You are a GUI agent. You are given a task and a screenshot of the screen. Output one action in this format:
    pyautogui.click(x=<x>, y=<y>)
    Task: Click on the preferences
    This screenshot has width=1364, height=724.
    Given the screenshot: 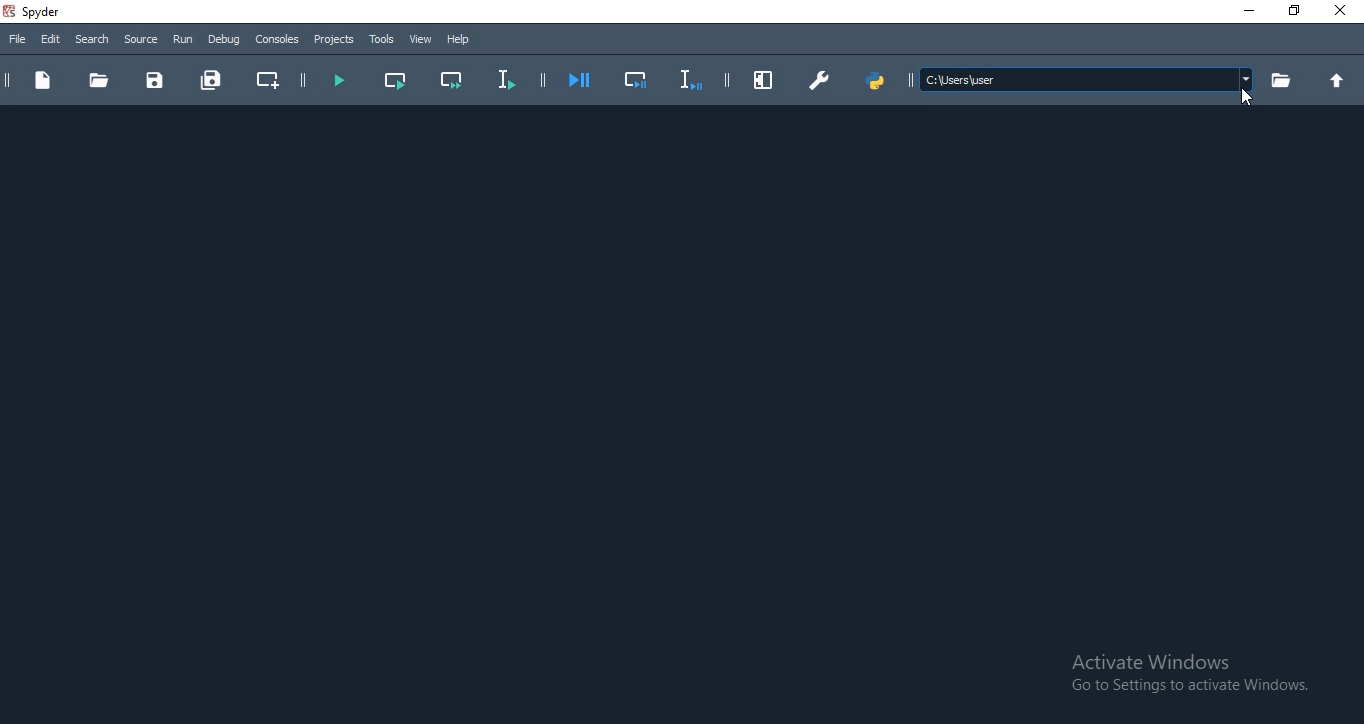 What is the action you would take?
    pyautogui.click(x=819, y=82)
    